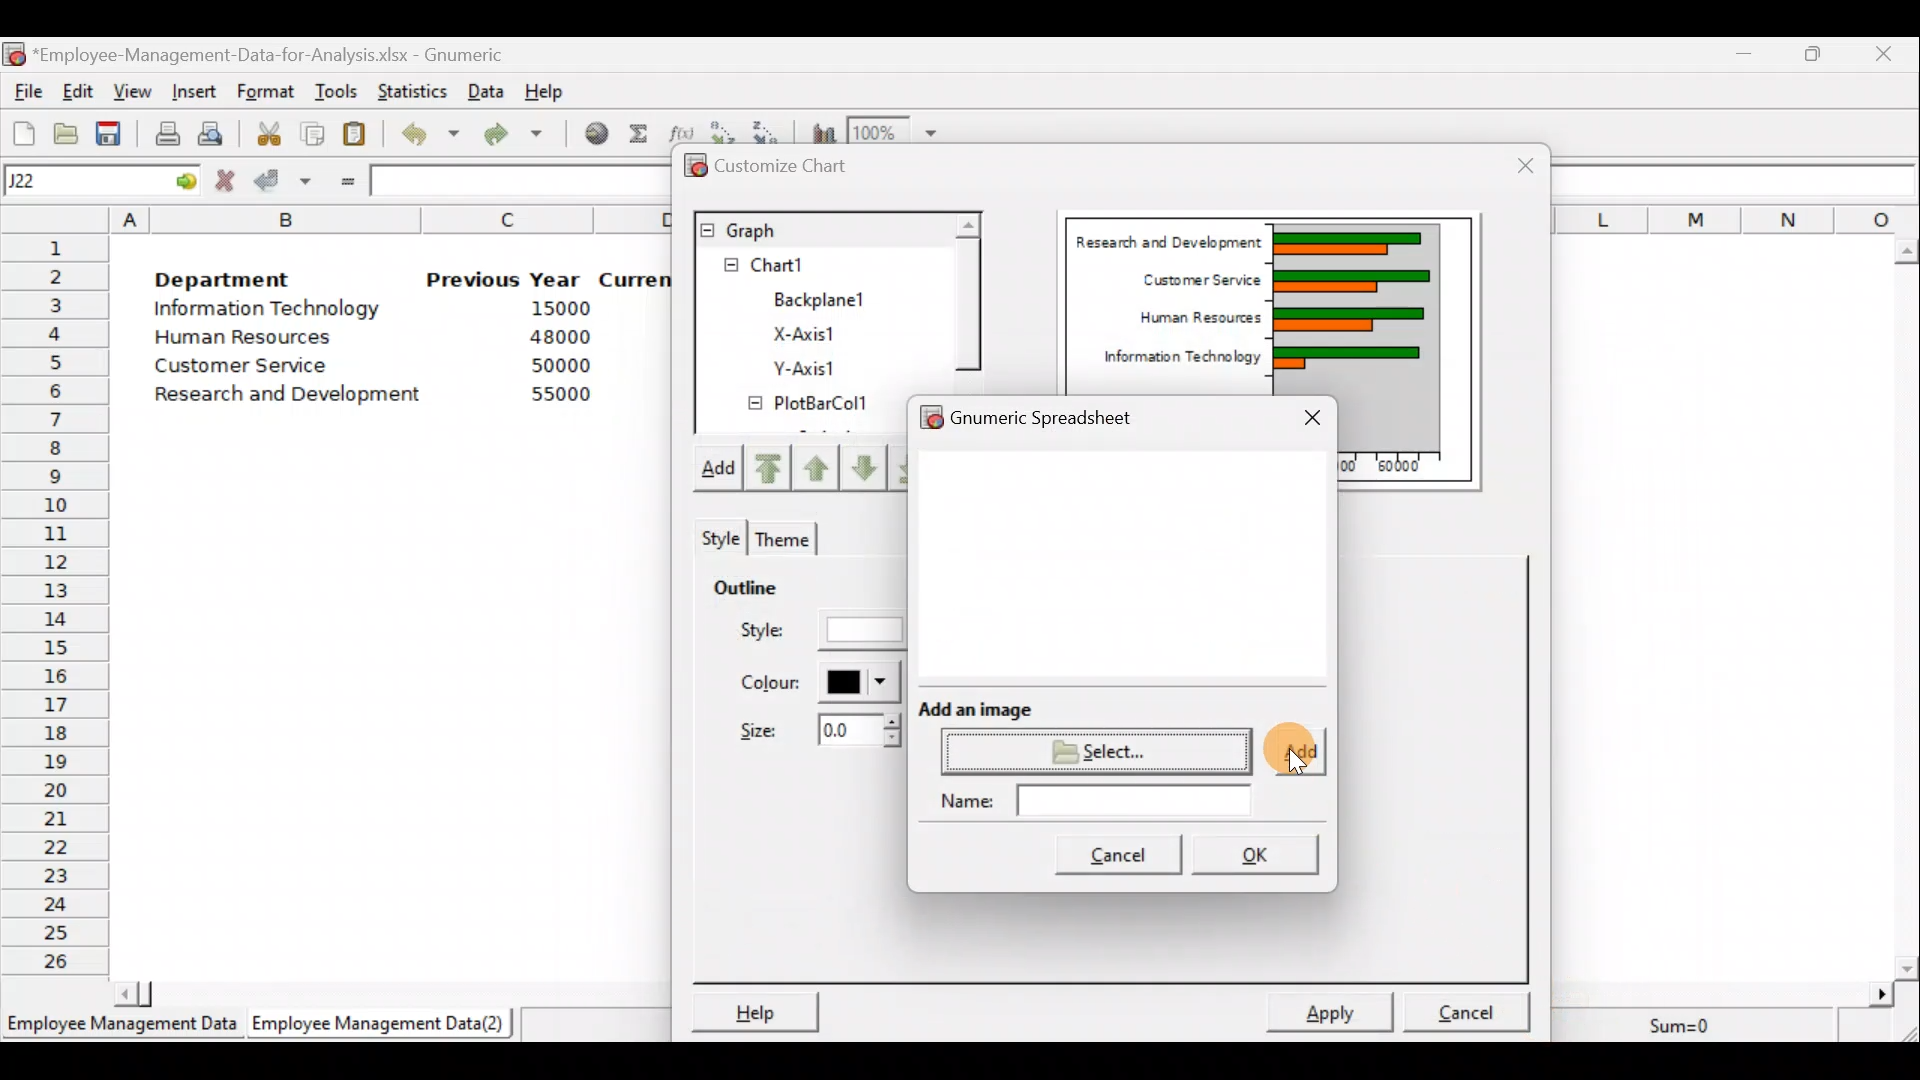 Image resolution: width=1920 pixels, height=1080 pixels. I want to click on Rows, so click(56, 606).